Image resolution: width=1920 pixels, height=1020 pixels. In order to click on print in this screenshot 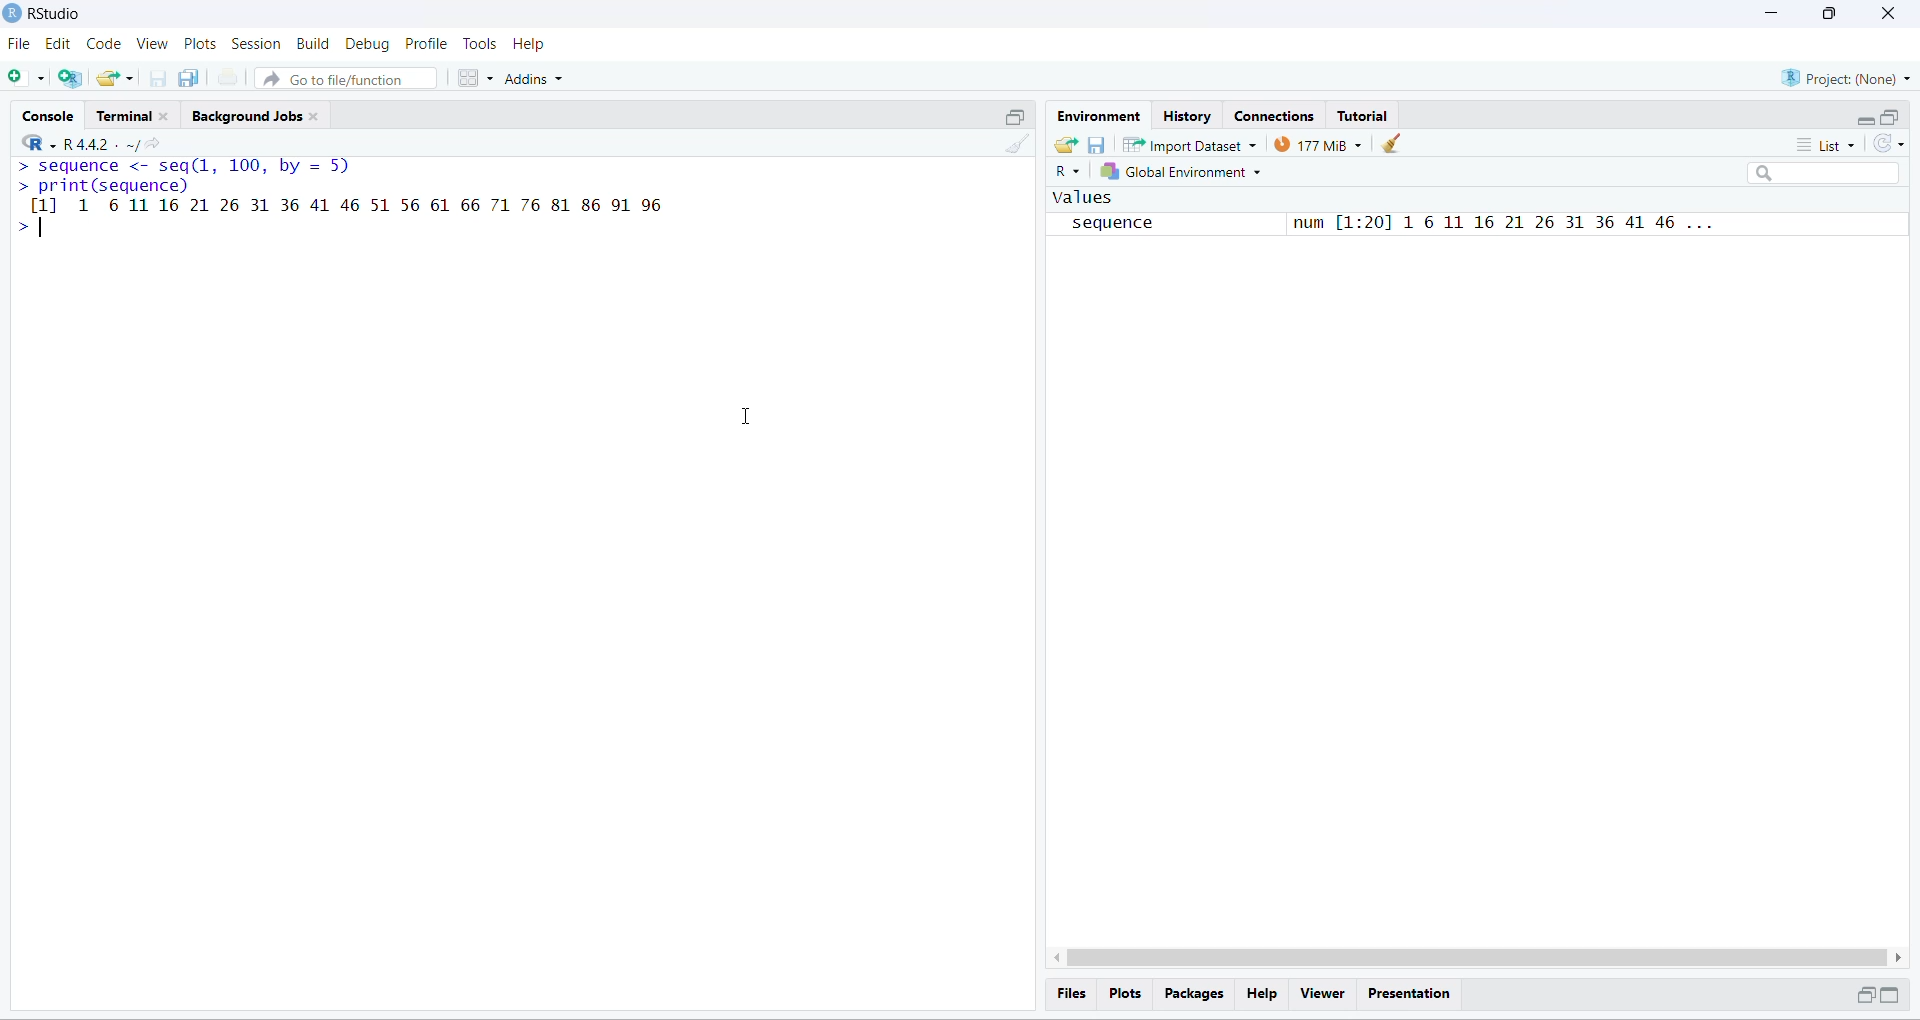, I will do `click(228, 76)`.